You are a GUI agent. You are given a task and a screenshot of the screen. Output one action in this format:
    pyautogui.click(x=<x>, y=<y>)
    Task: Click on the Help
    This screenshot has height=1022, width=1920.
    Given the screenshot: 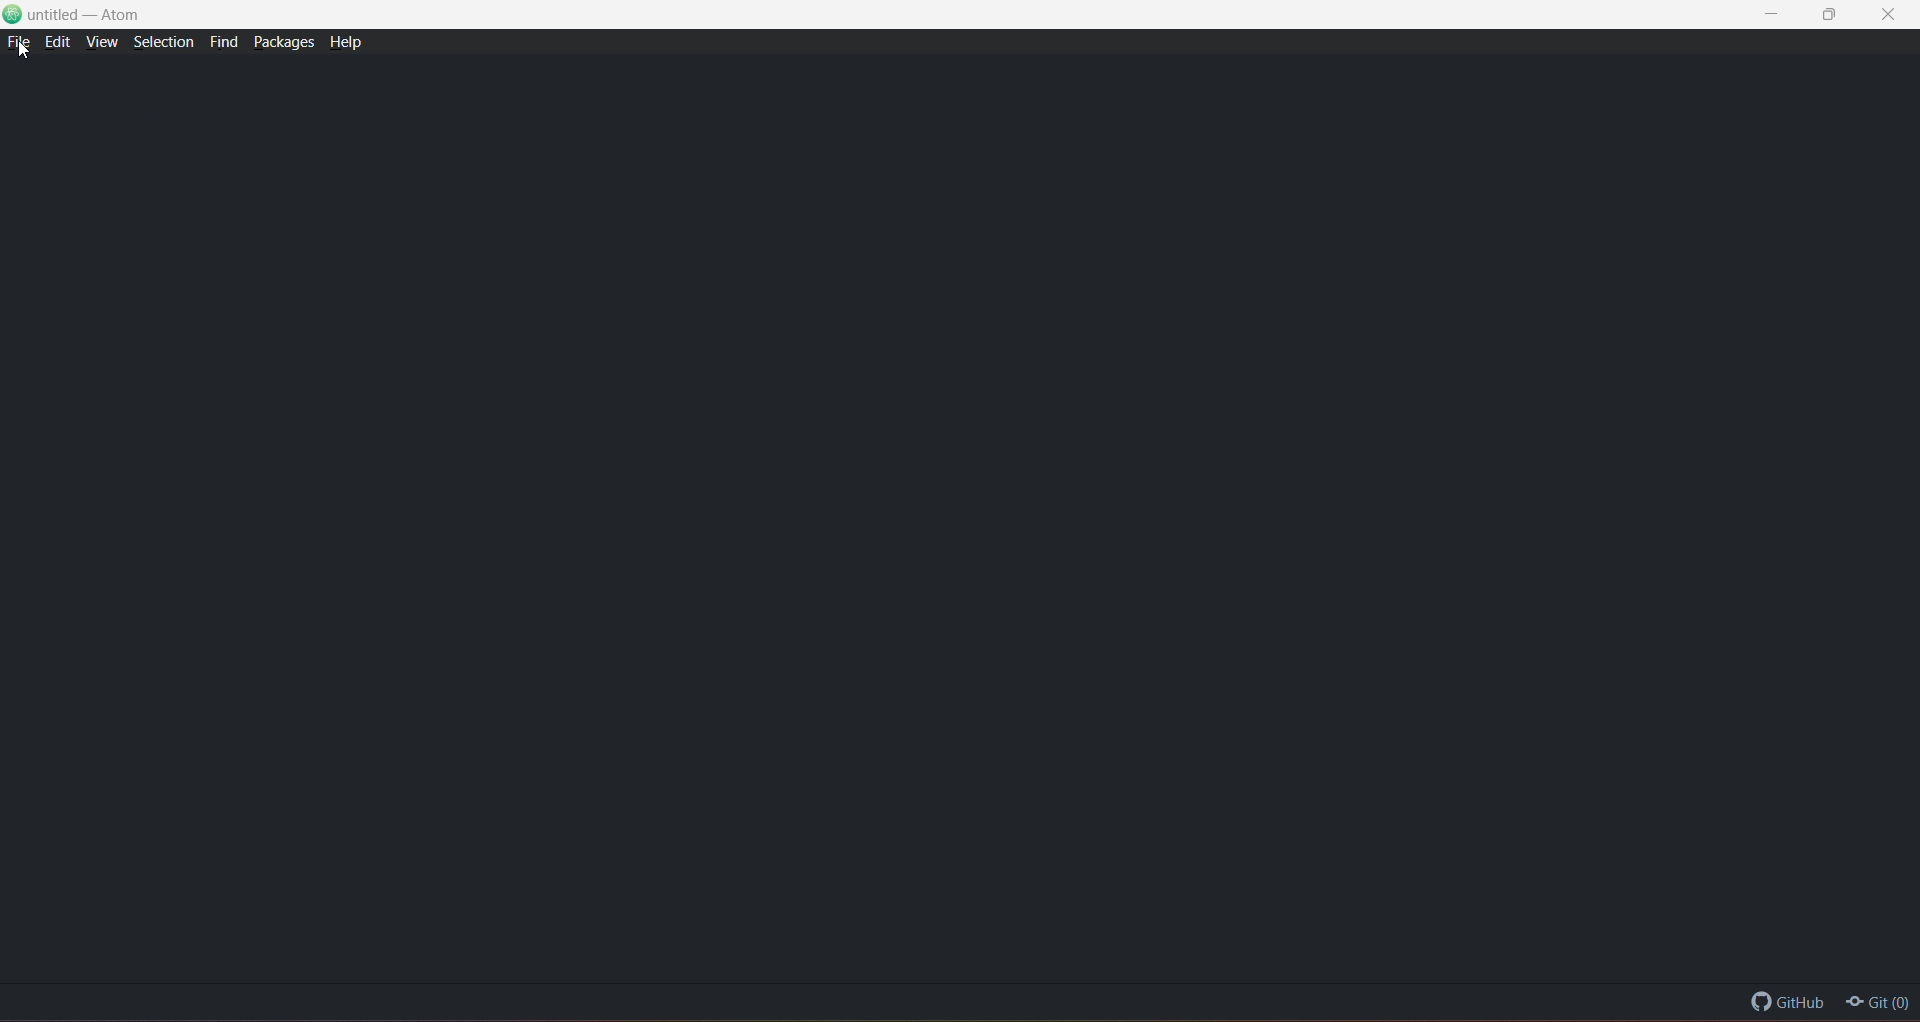 What is the action you would take?
    pyautogui.click(x=348, y=42)
    